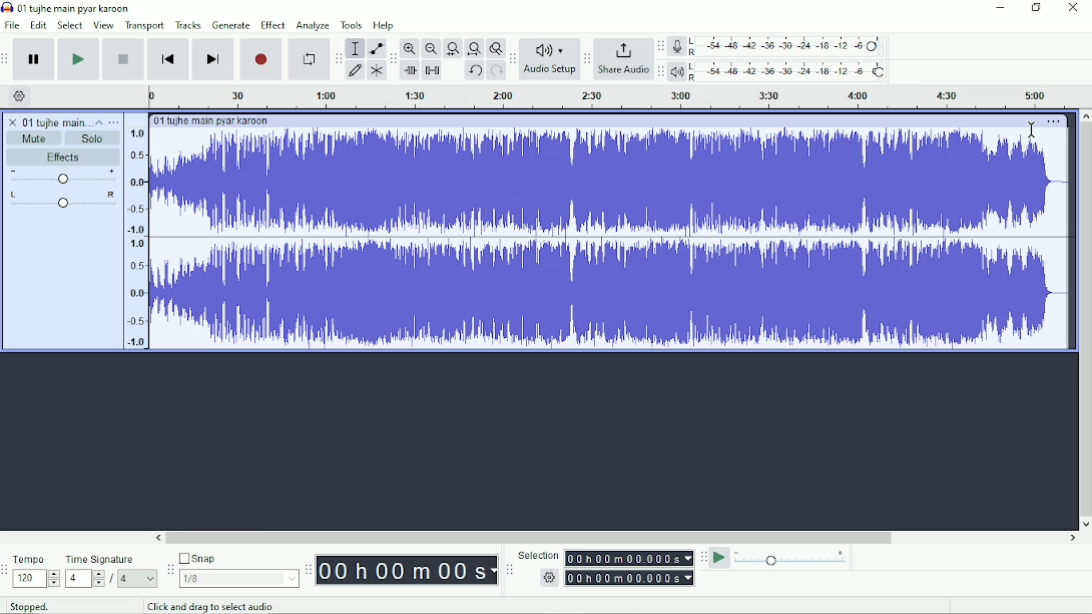  I want to click on Envelope tool, so click(376, 49).